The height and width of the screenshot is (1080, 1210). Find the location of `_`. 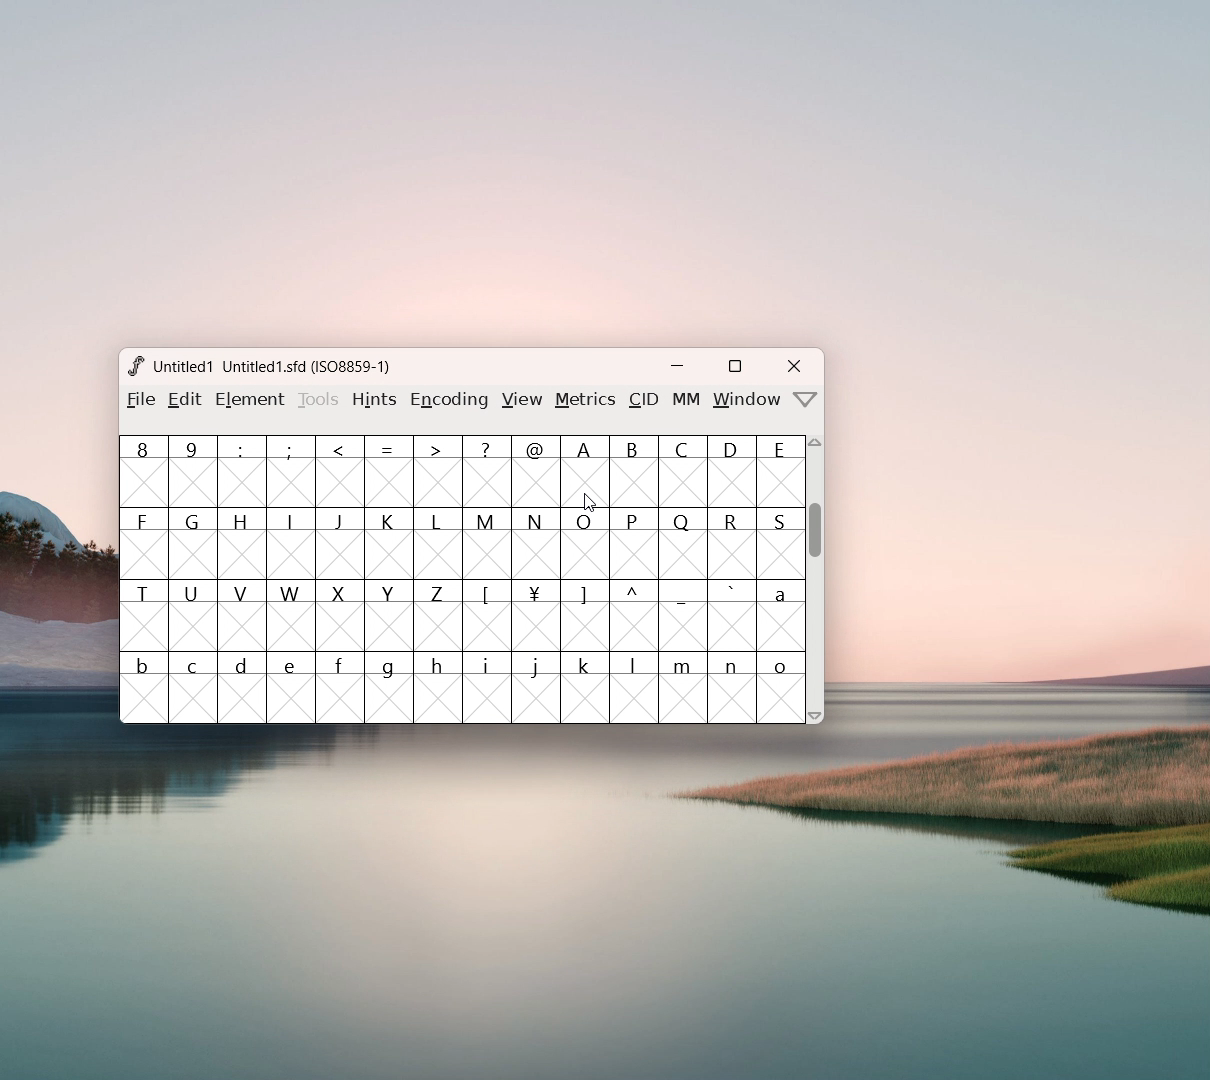

_ is located at coordinates (684, 615).